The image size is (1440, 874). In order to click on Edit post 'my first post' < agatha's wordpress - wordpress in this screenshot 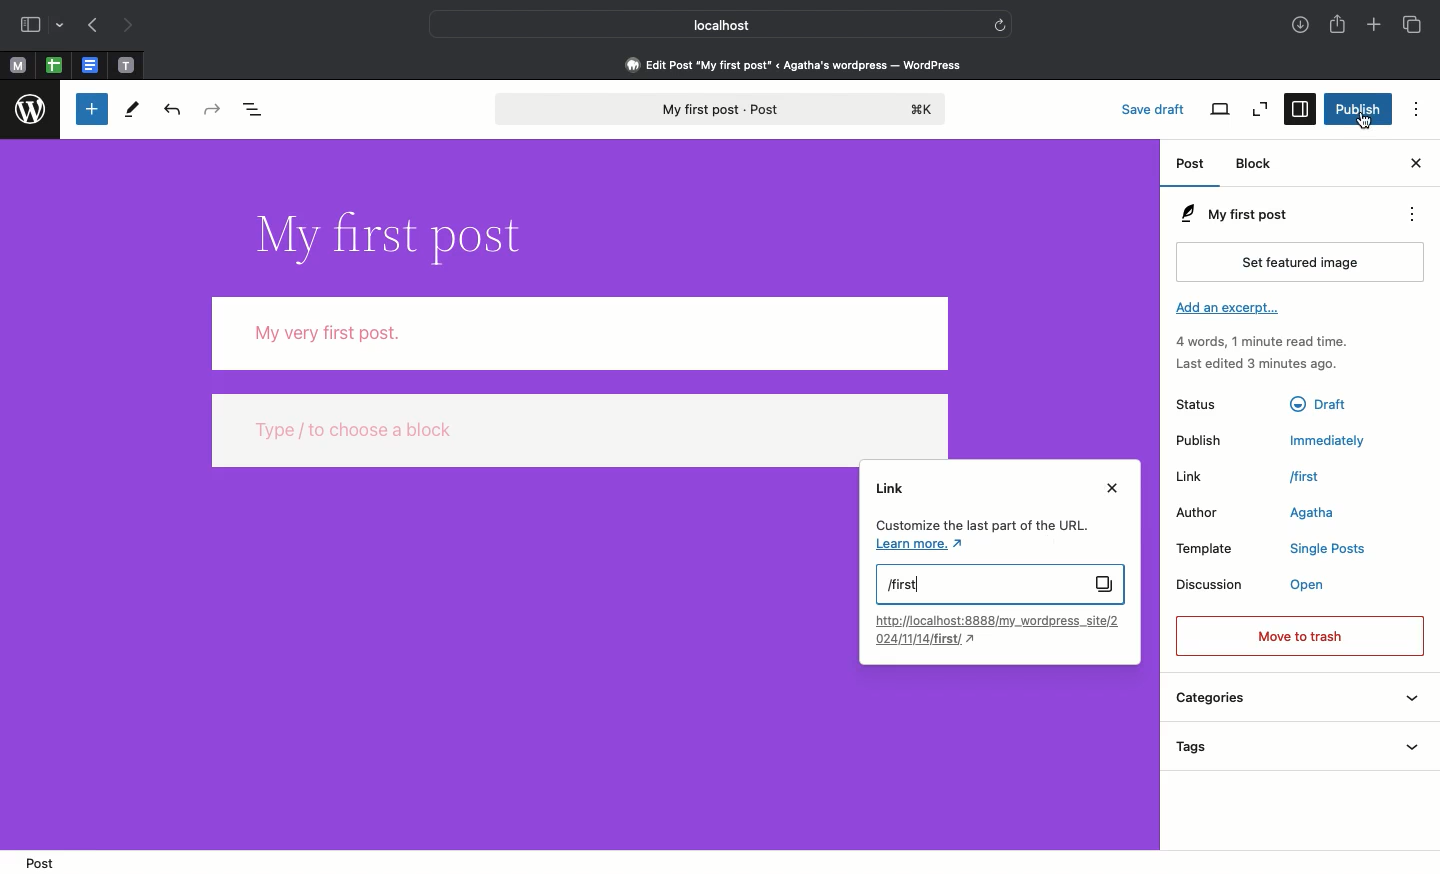, I will do `click(794, 64)`.